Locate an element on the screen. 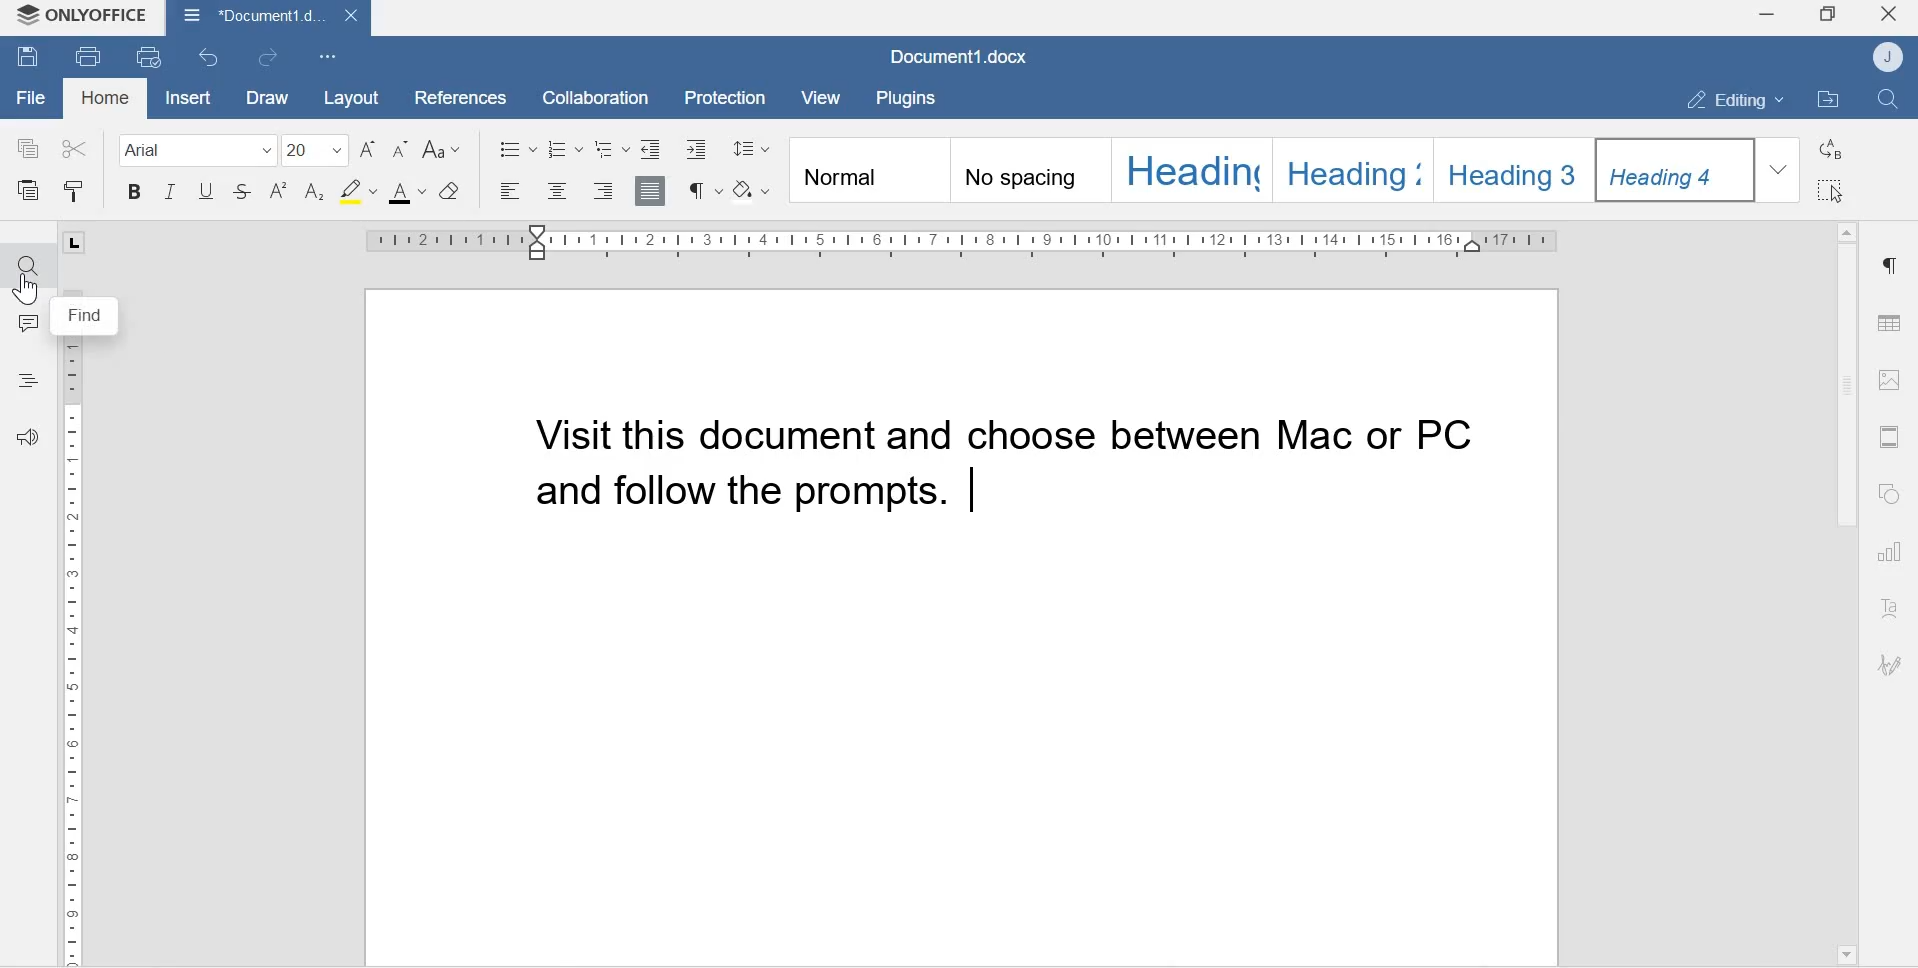  Increment font size is located at coordinates (370, 149).